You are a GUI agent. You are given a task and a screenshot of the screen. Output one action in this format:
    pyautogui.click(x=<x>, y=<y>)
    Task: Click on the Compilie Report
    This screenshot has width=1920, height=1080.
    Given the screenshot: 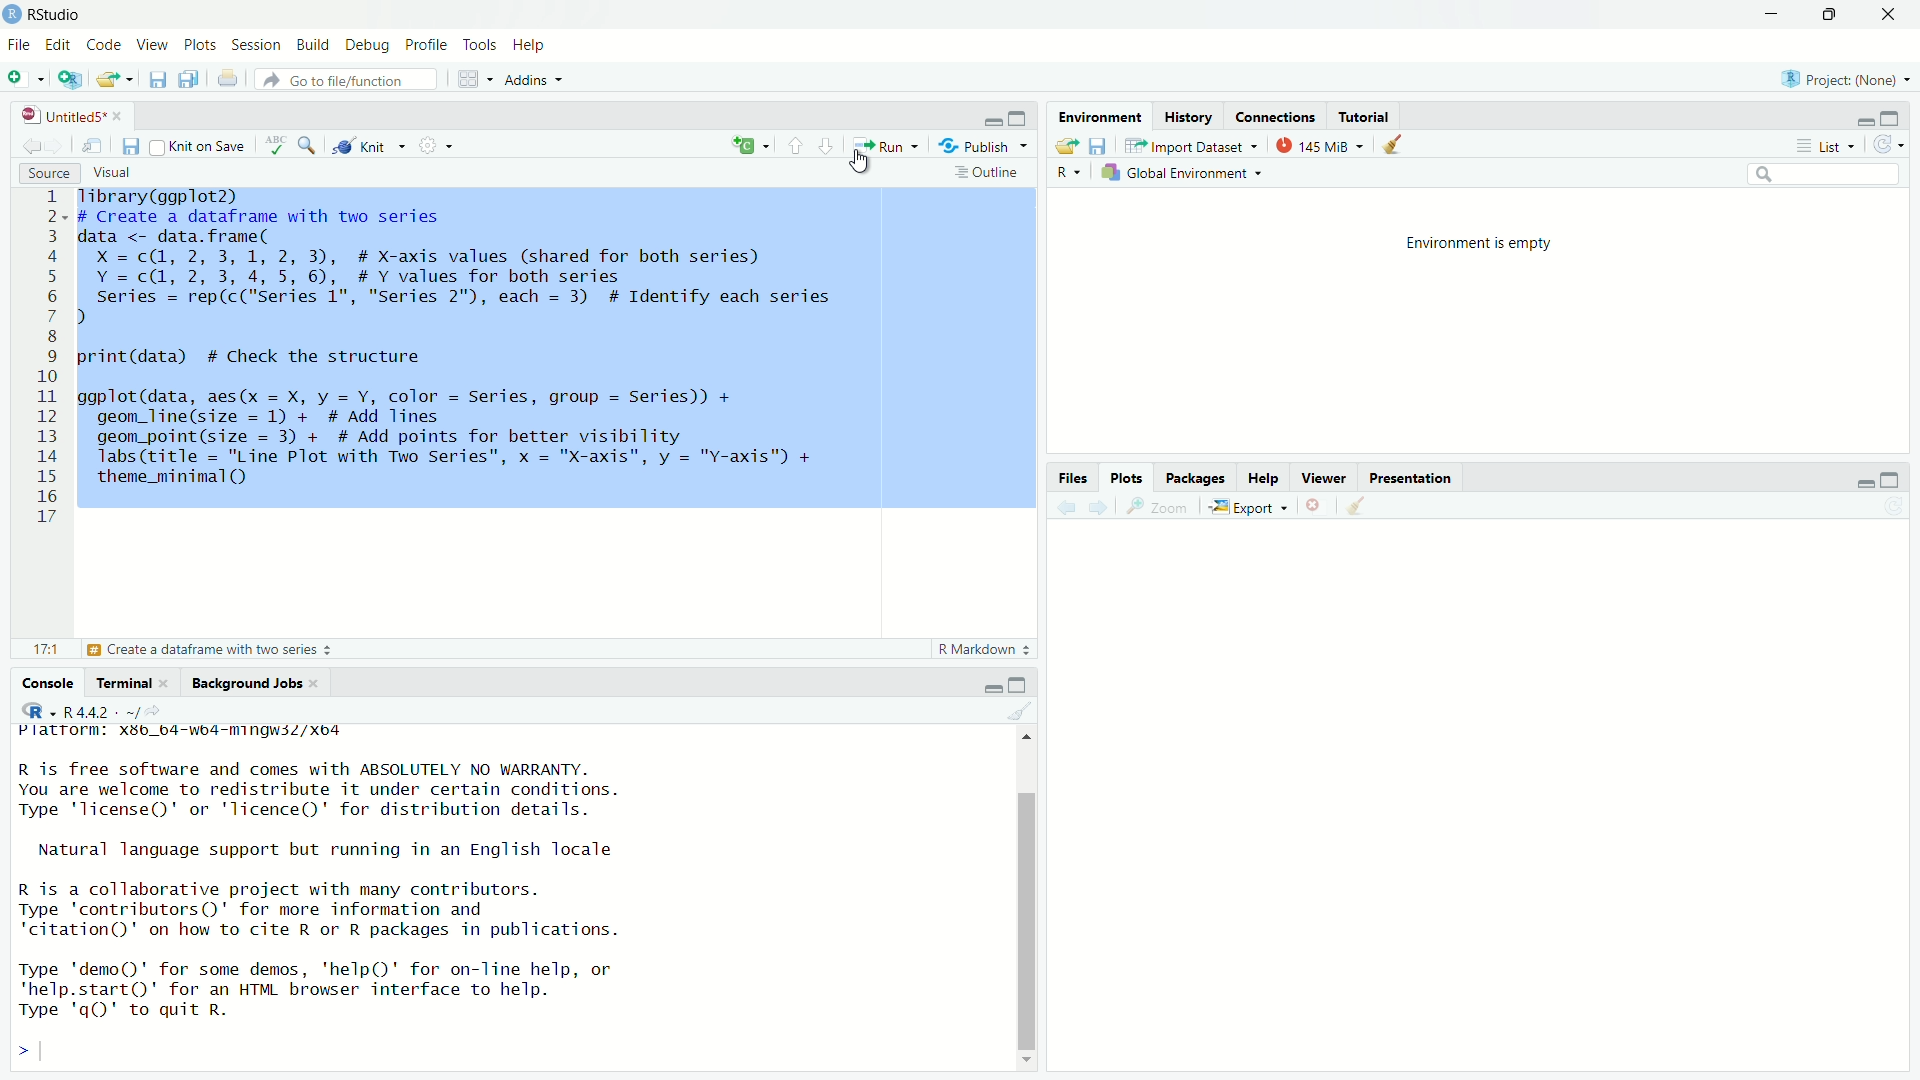 What is the action you would take?
    pyautogui.click(x=438, y=146)
    